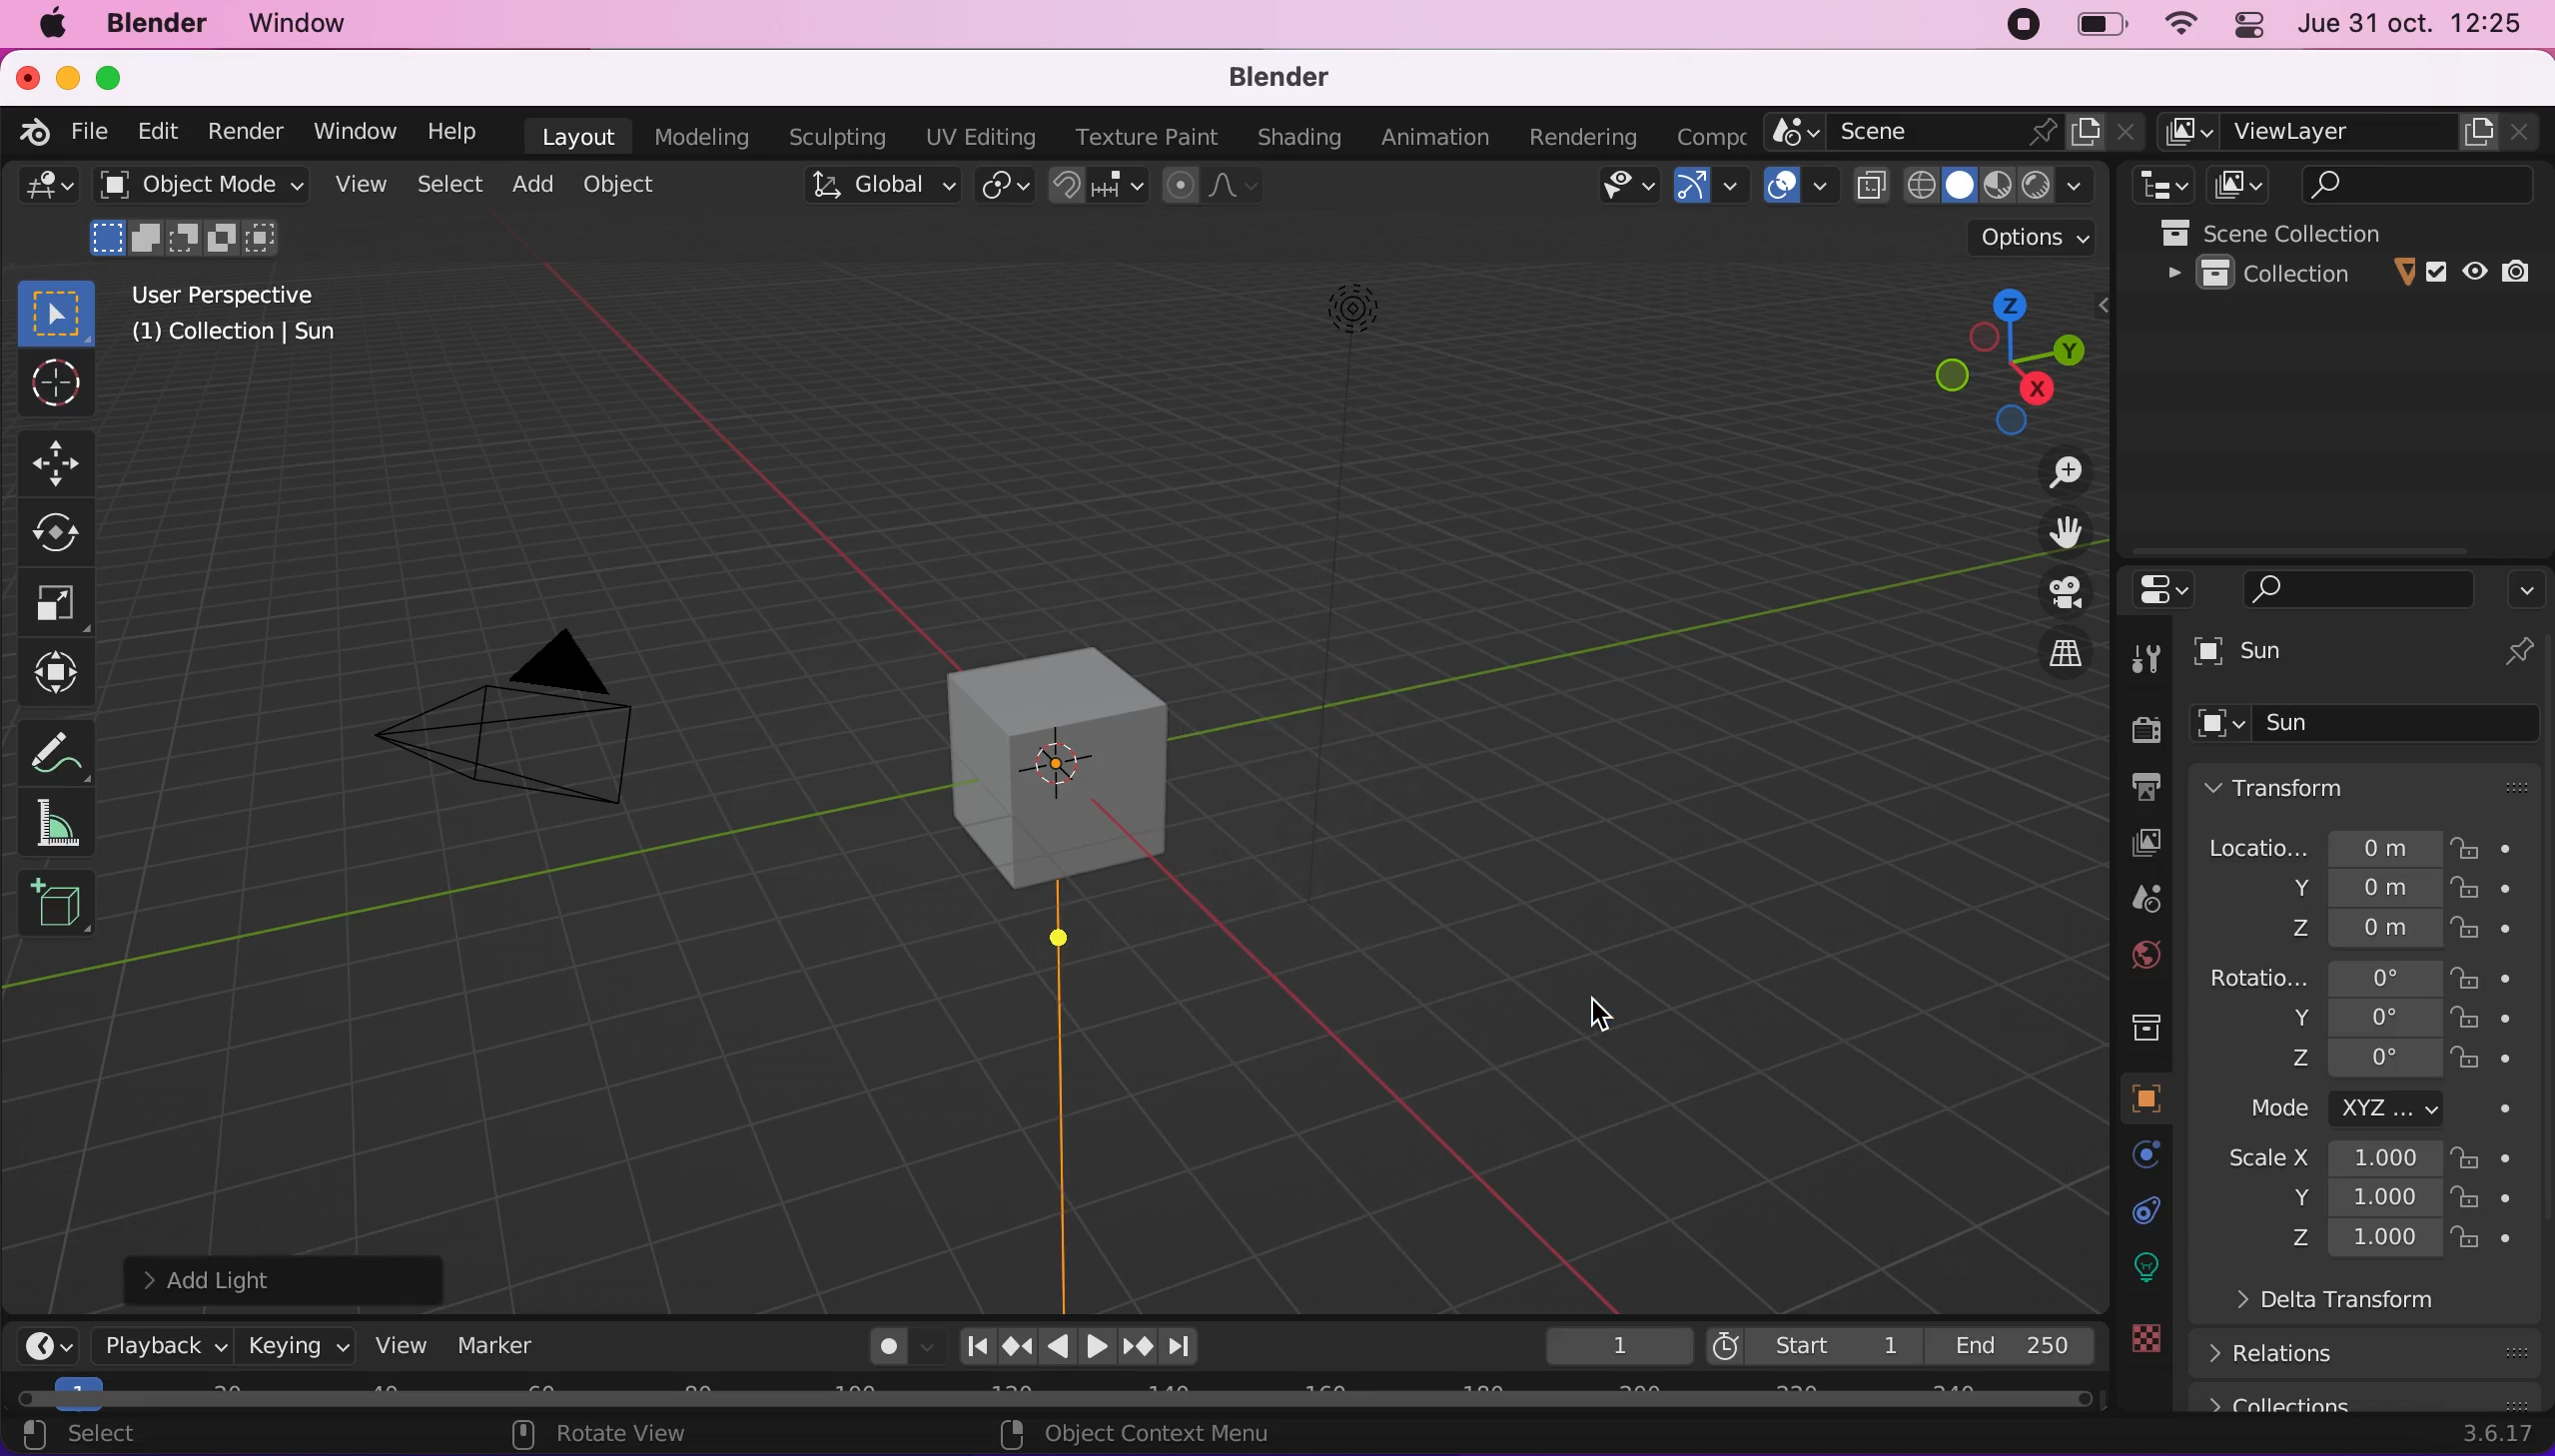  Describe the element at coordinates (976, 136) in the screenshot. I see `uv editing` at that location.